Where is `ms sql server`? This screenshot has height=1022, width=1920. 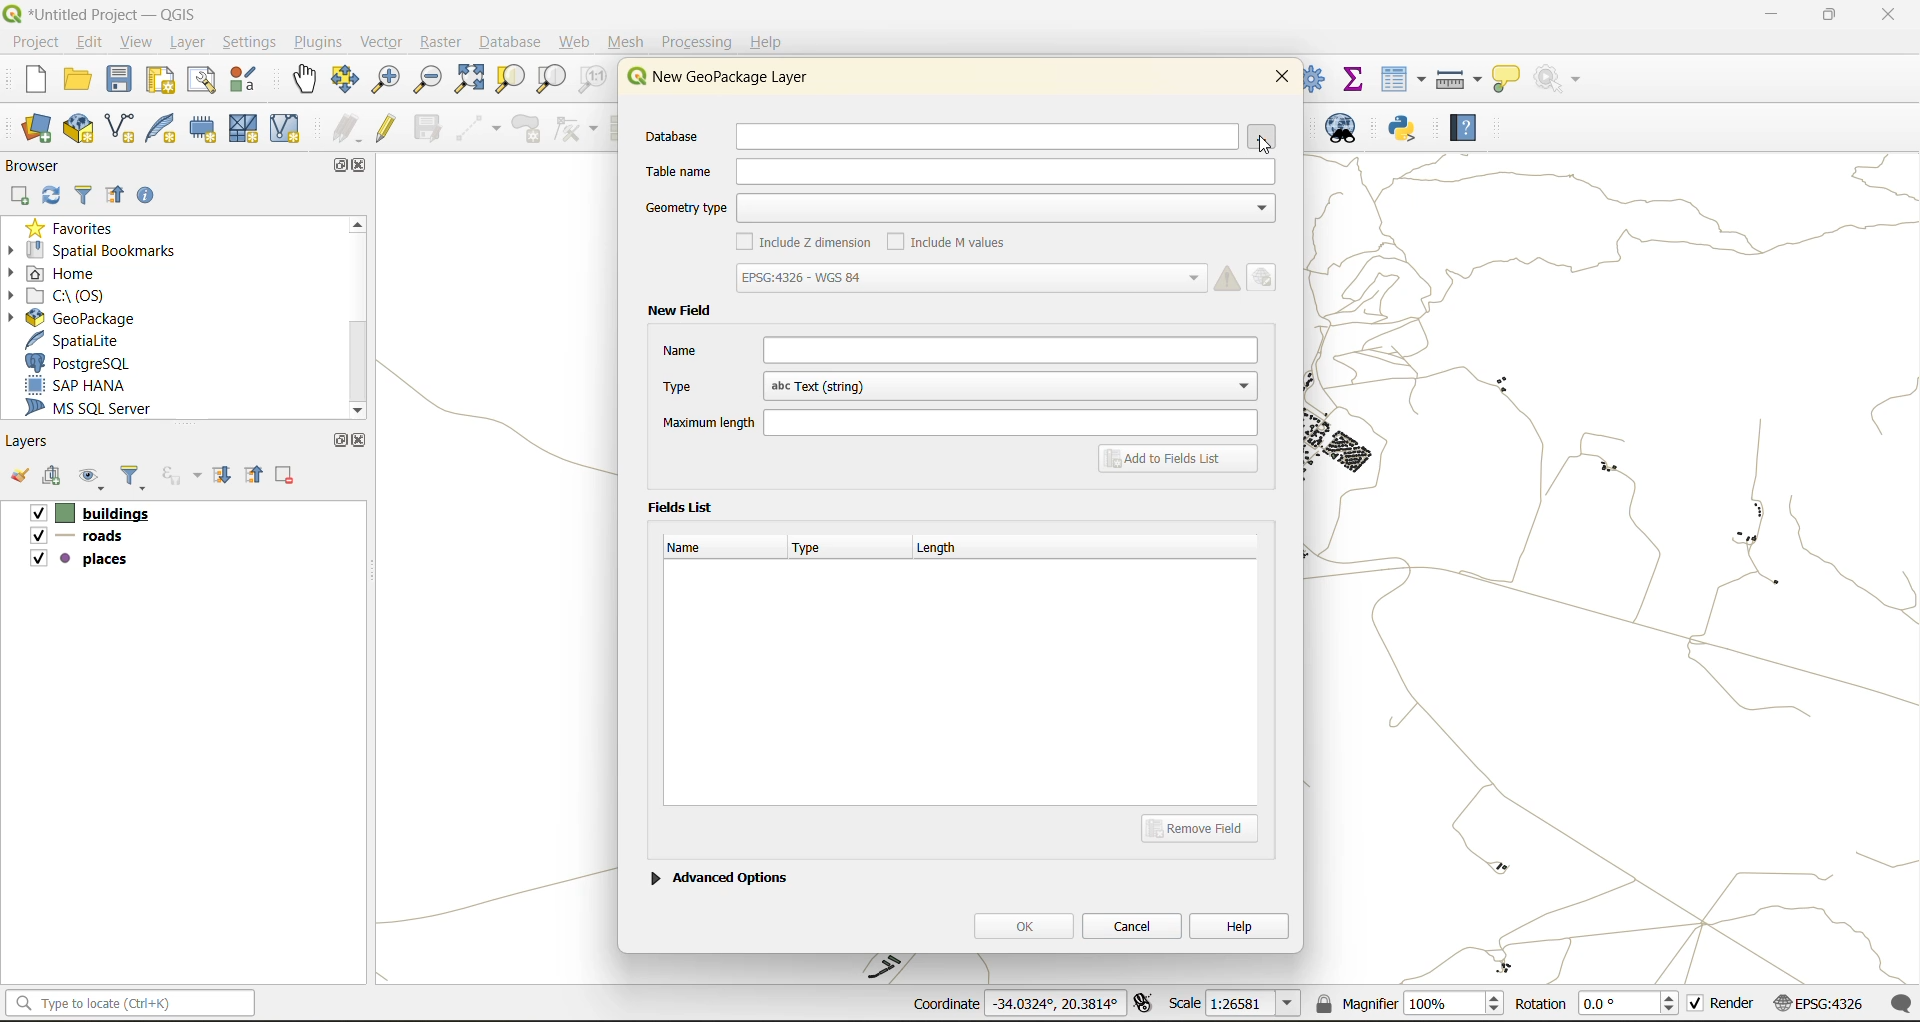
ms sql server is located at coordinates (102, 411).